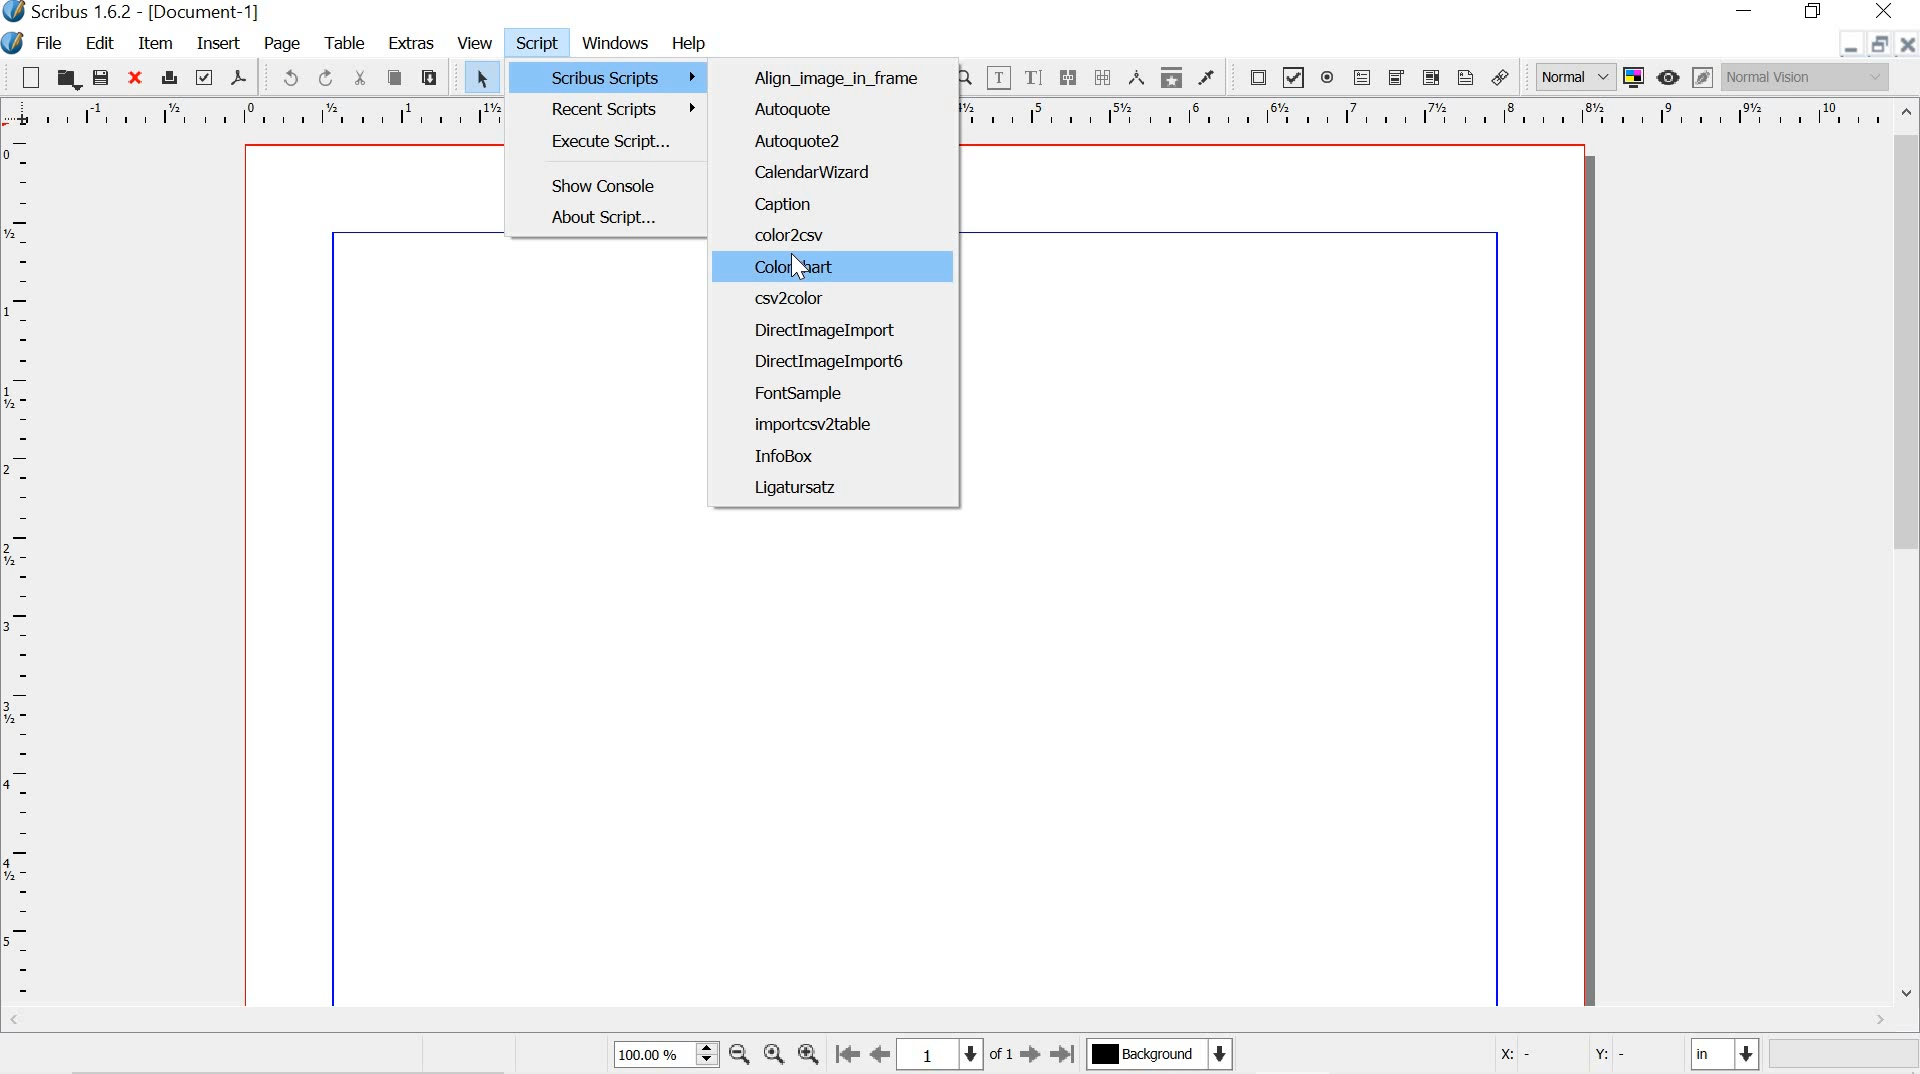 The width and height of the screenshot is (1920, 1074). Describe the element at coordinates (19, 571) in the screenshot. I see `ruler` at that location.